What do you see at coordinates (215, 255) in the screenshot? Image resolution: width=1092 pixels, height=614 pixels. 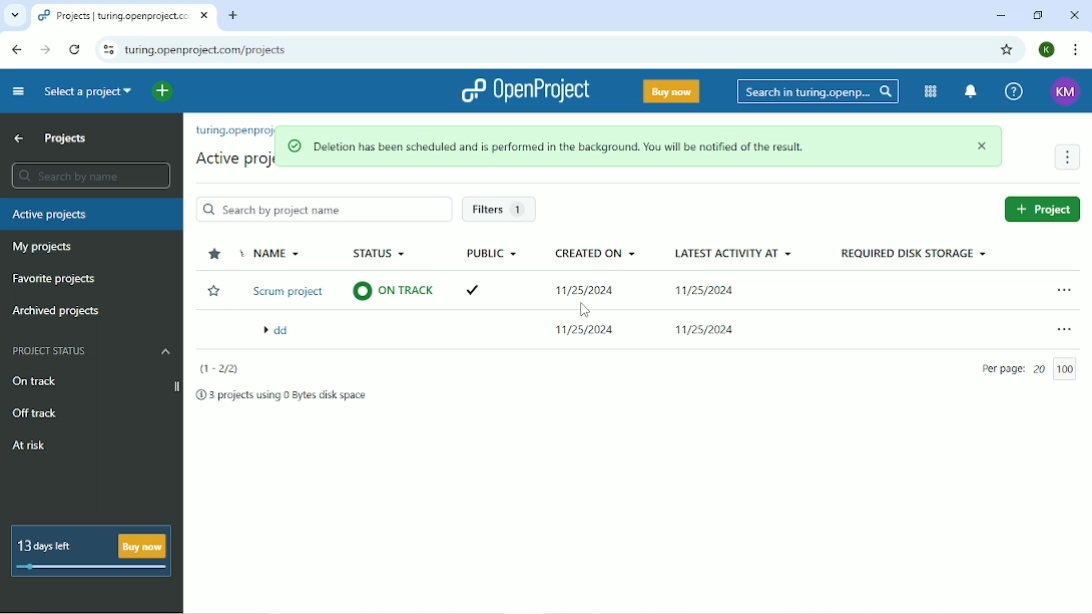 I see `Sort by "favorite"` at bounding box center [215, 255].